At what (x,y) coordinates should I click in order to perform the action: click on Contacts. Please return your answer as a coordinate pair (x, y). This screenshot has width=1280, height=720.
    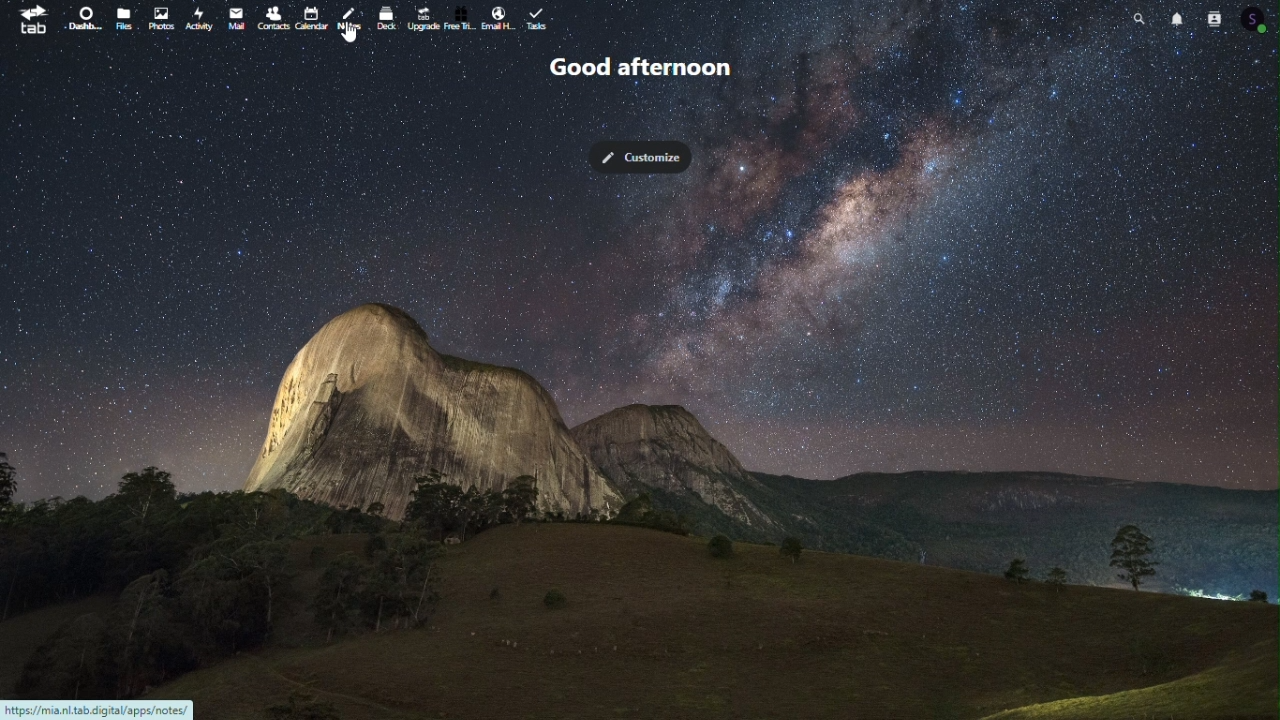
    Looking at the image, I should click on (272, 16).